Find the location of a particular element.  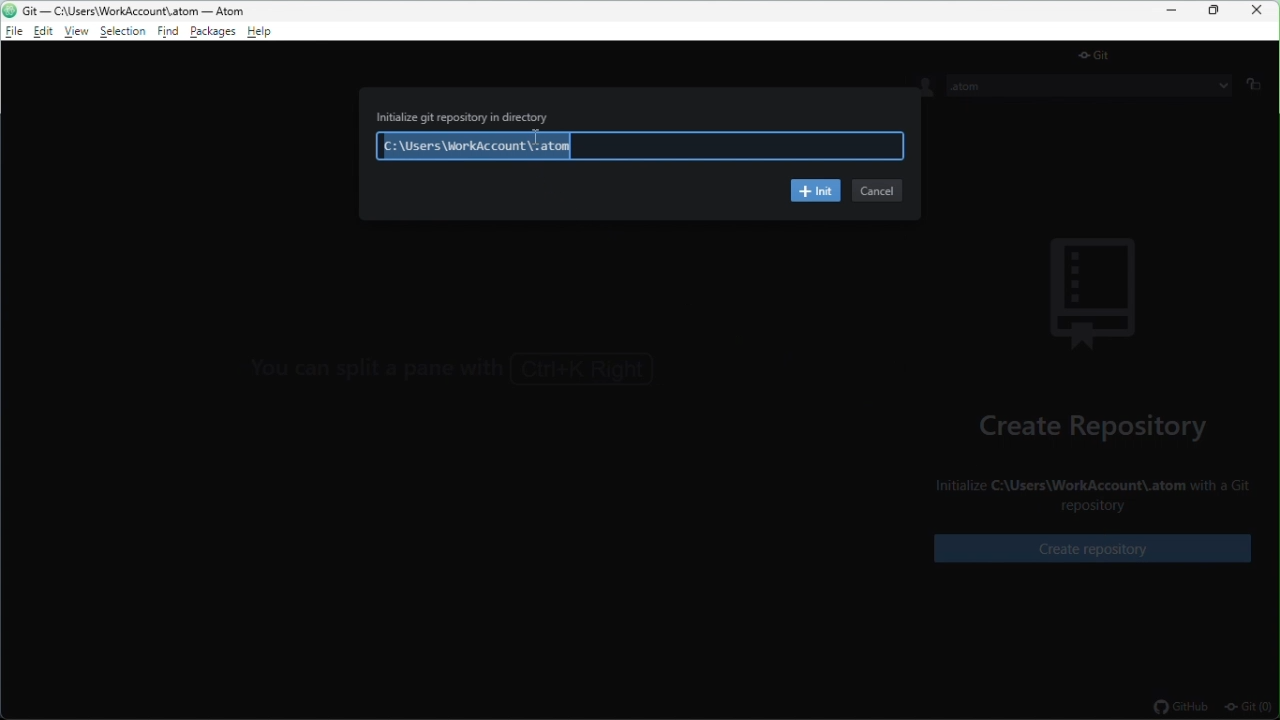

minimize is located at coordinates (1177, 11).